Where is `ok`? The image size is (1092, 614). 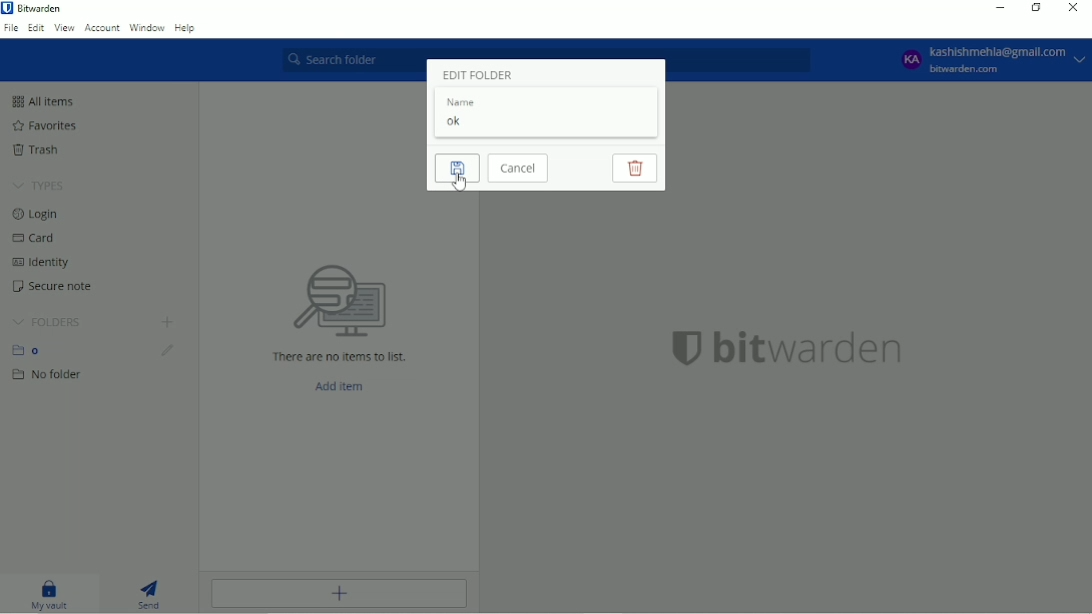 ok is located at coordinates (455, 122).